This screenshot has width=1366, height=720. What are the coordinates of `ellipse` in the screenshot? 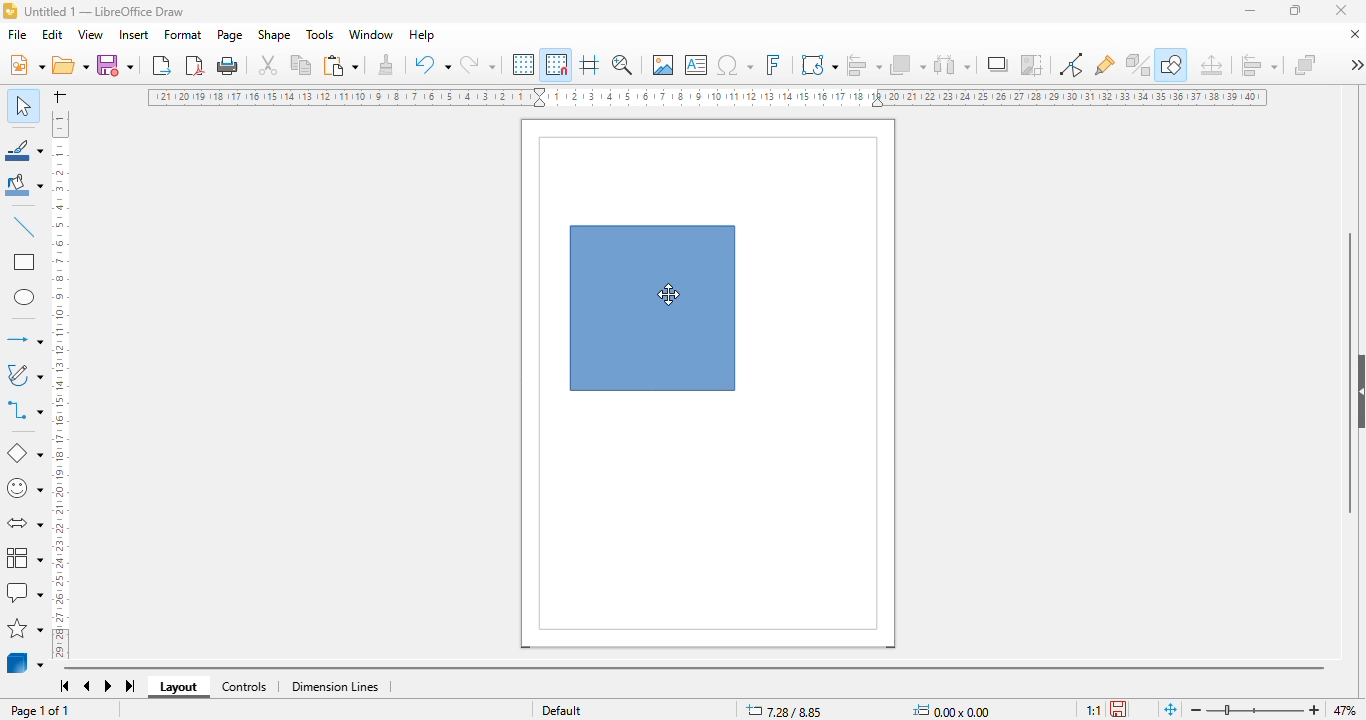 It's located at (24, 298).